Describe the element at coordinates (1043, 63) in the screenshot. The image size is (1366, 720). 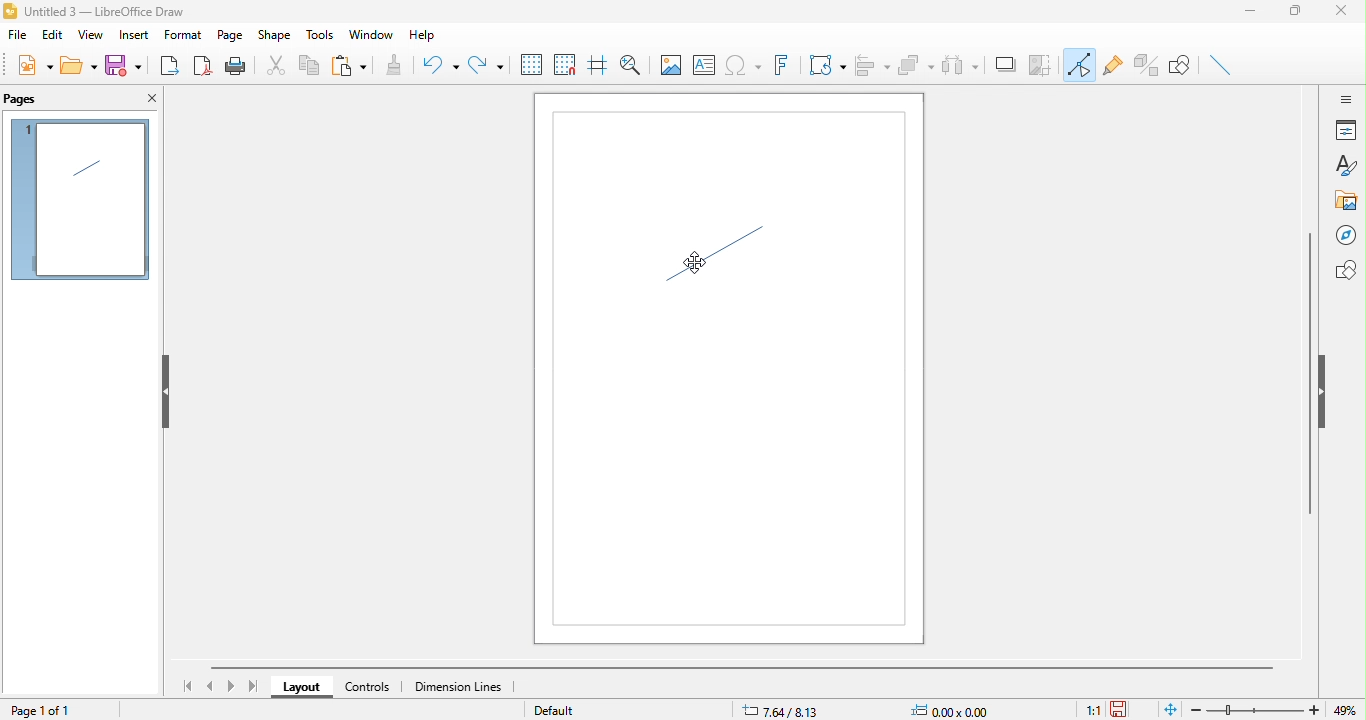
I see `crop image` at that location.